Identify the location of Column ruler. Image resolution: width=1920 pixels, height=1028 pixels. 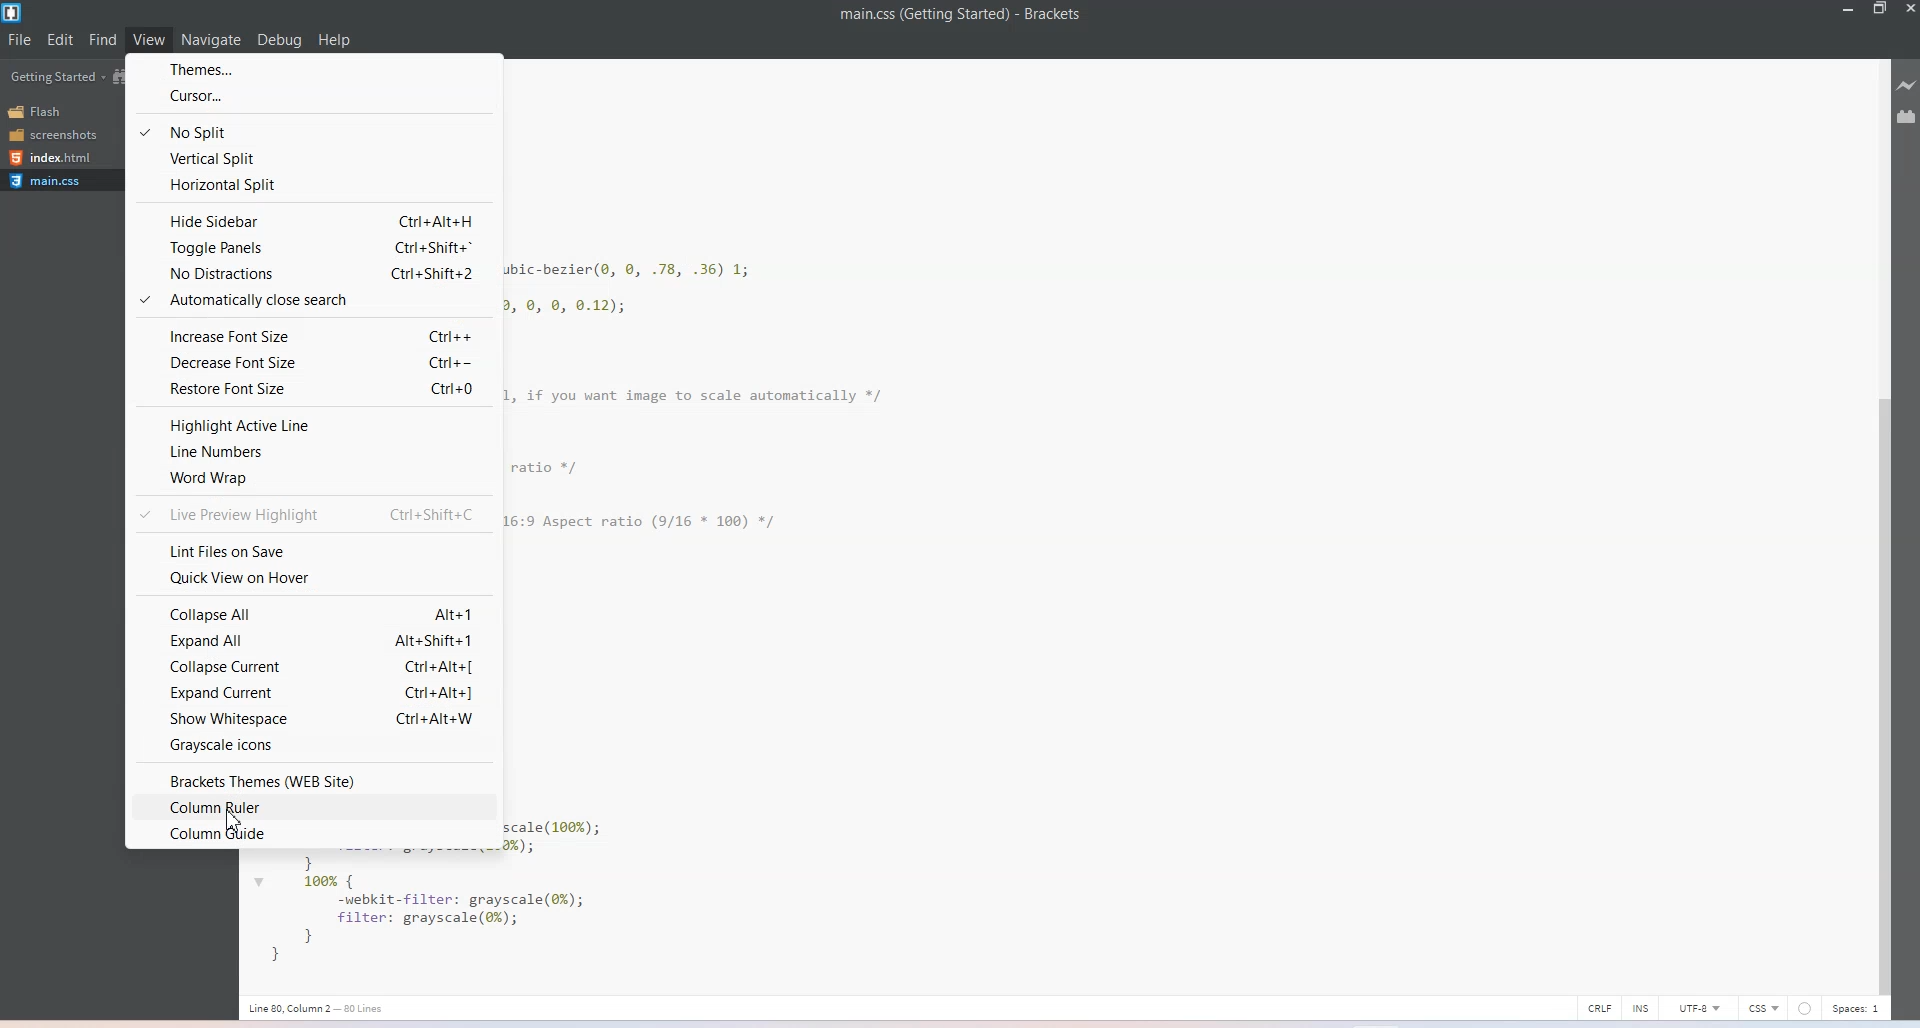
(312, 809).